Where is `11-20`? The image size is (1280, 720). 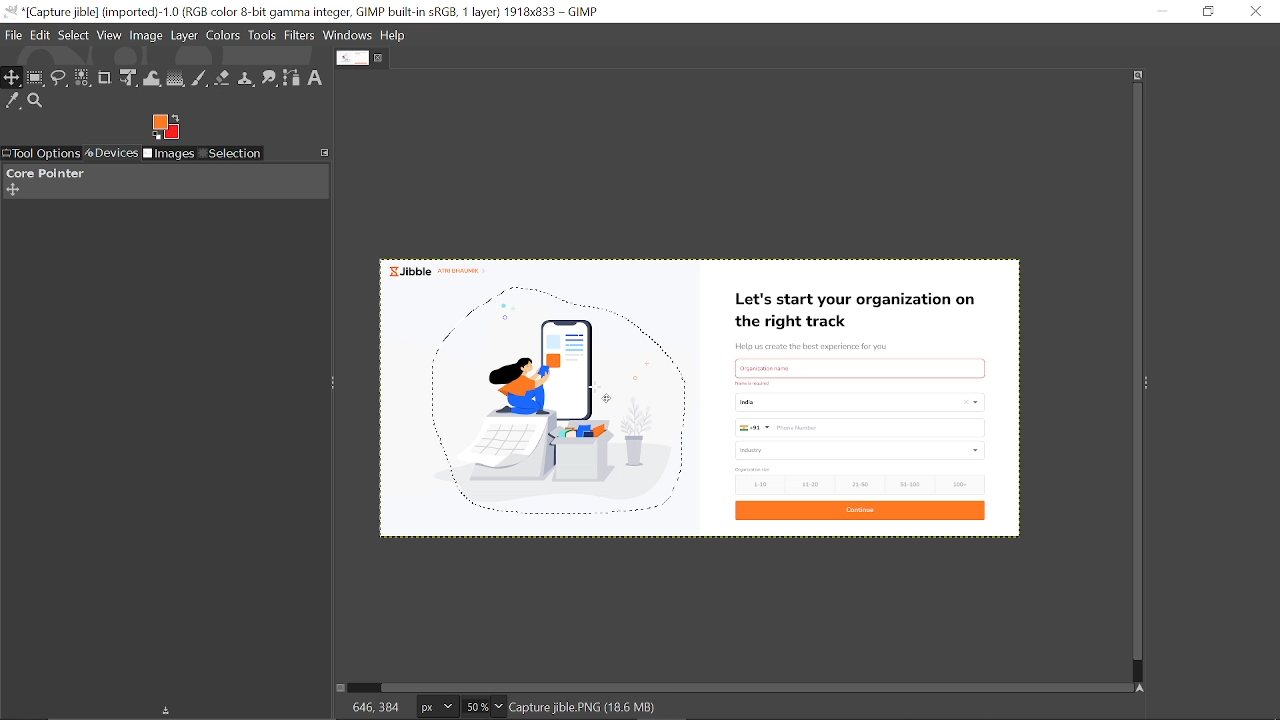 11-20 is located at coordinates (814, 483).